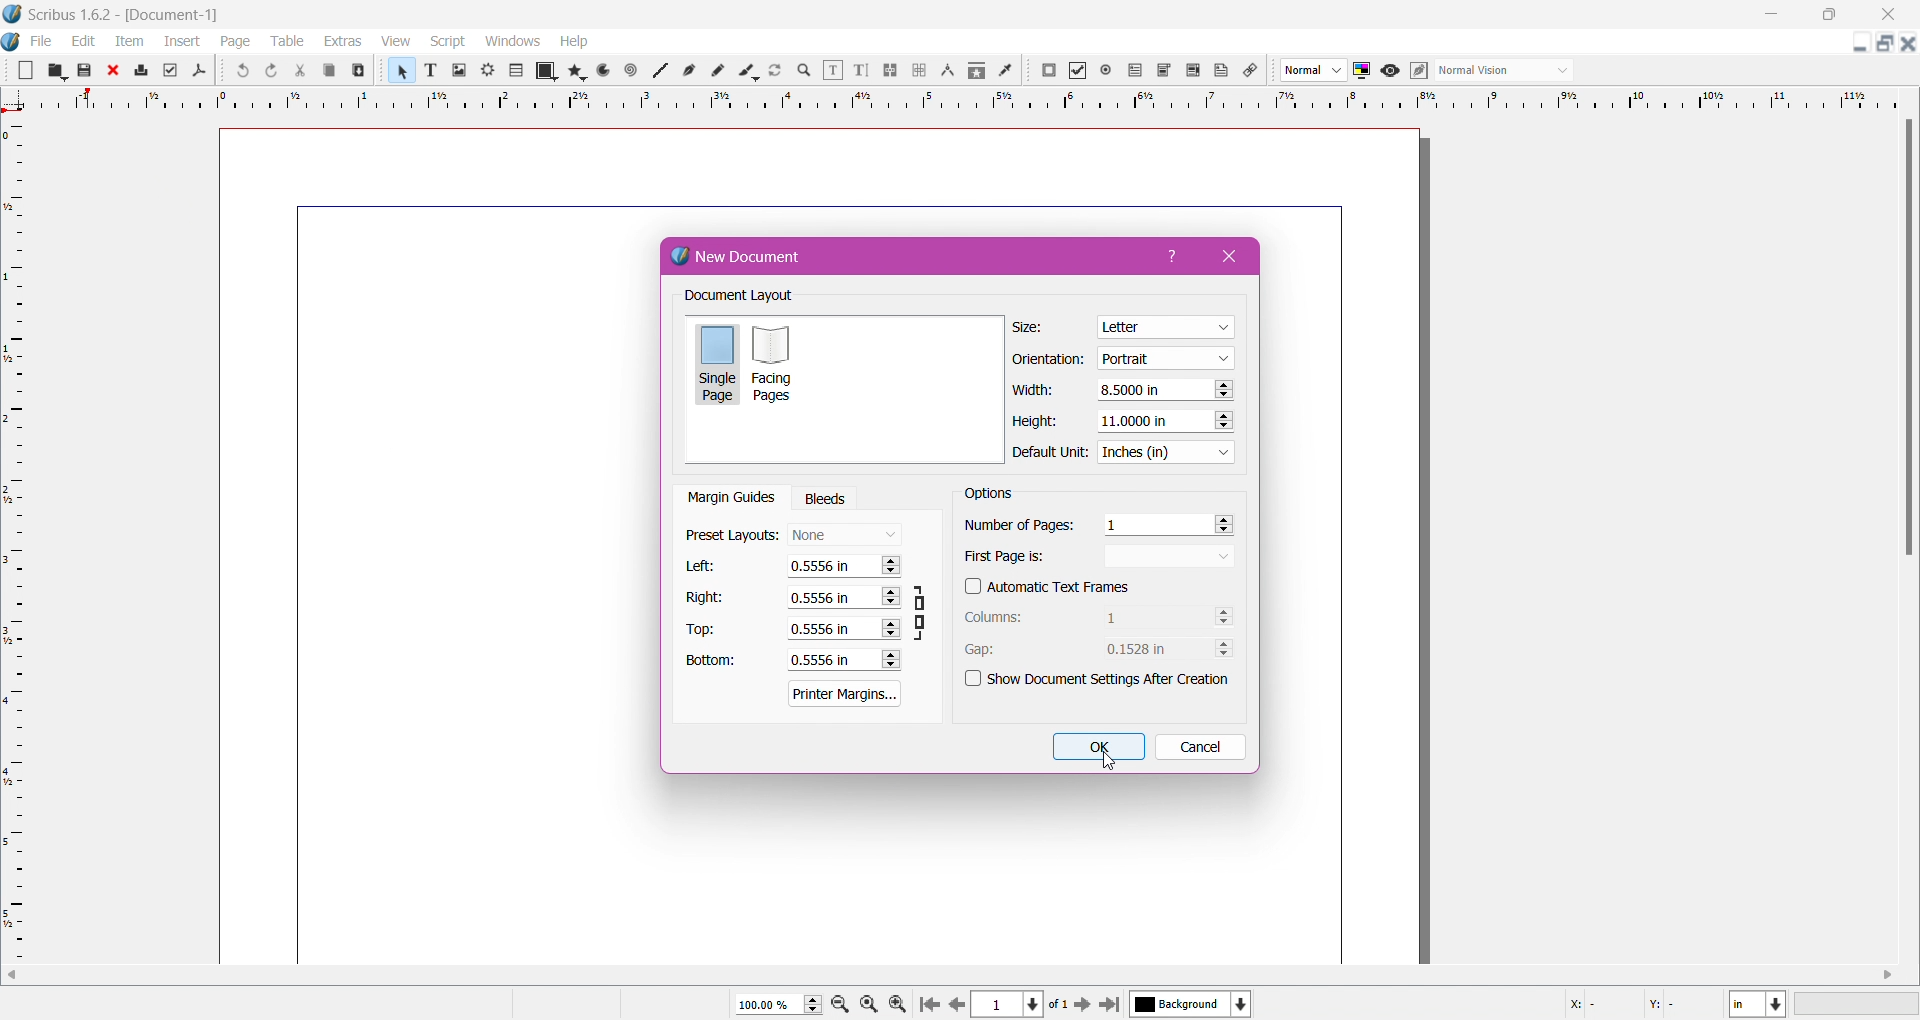 Image resolution: width=1920 pixels, height=1020 pixels. I want to click on select, so click(397, 70).